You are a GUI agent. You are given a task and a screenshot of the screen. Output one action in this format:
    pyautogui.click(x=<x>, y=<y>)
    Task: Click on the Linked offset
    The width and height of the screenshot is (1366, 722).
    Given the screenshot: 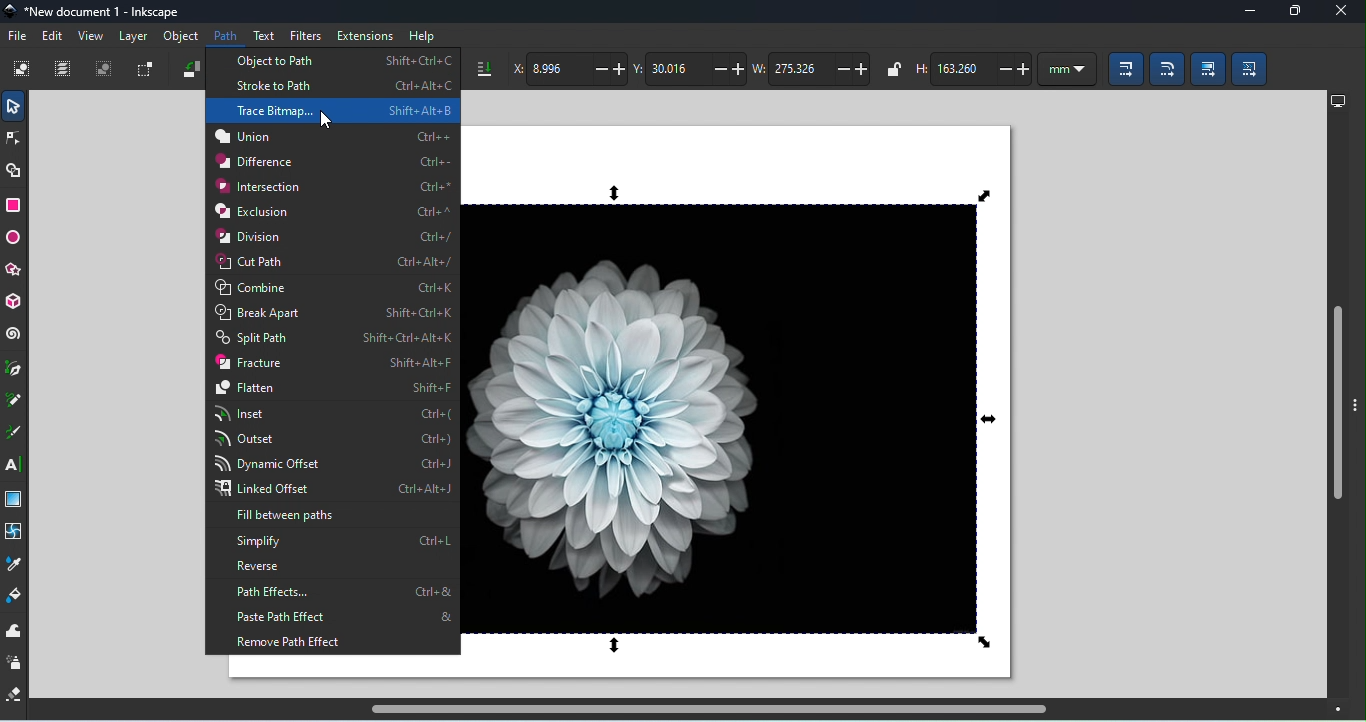 What is the action you would take?
    pyautogui.click(x=335, y=490)
    